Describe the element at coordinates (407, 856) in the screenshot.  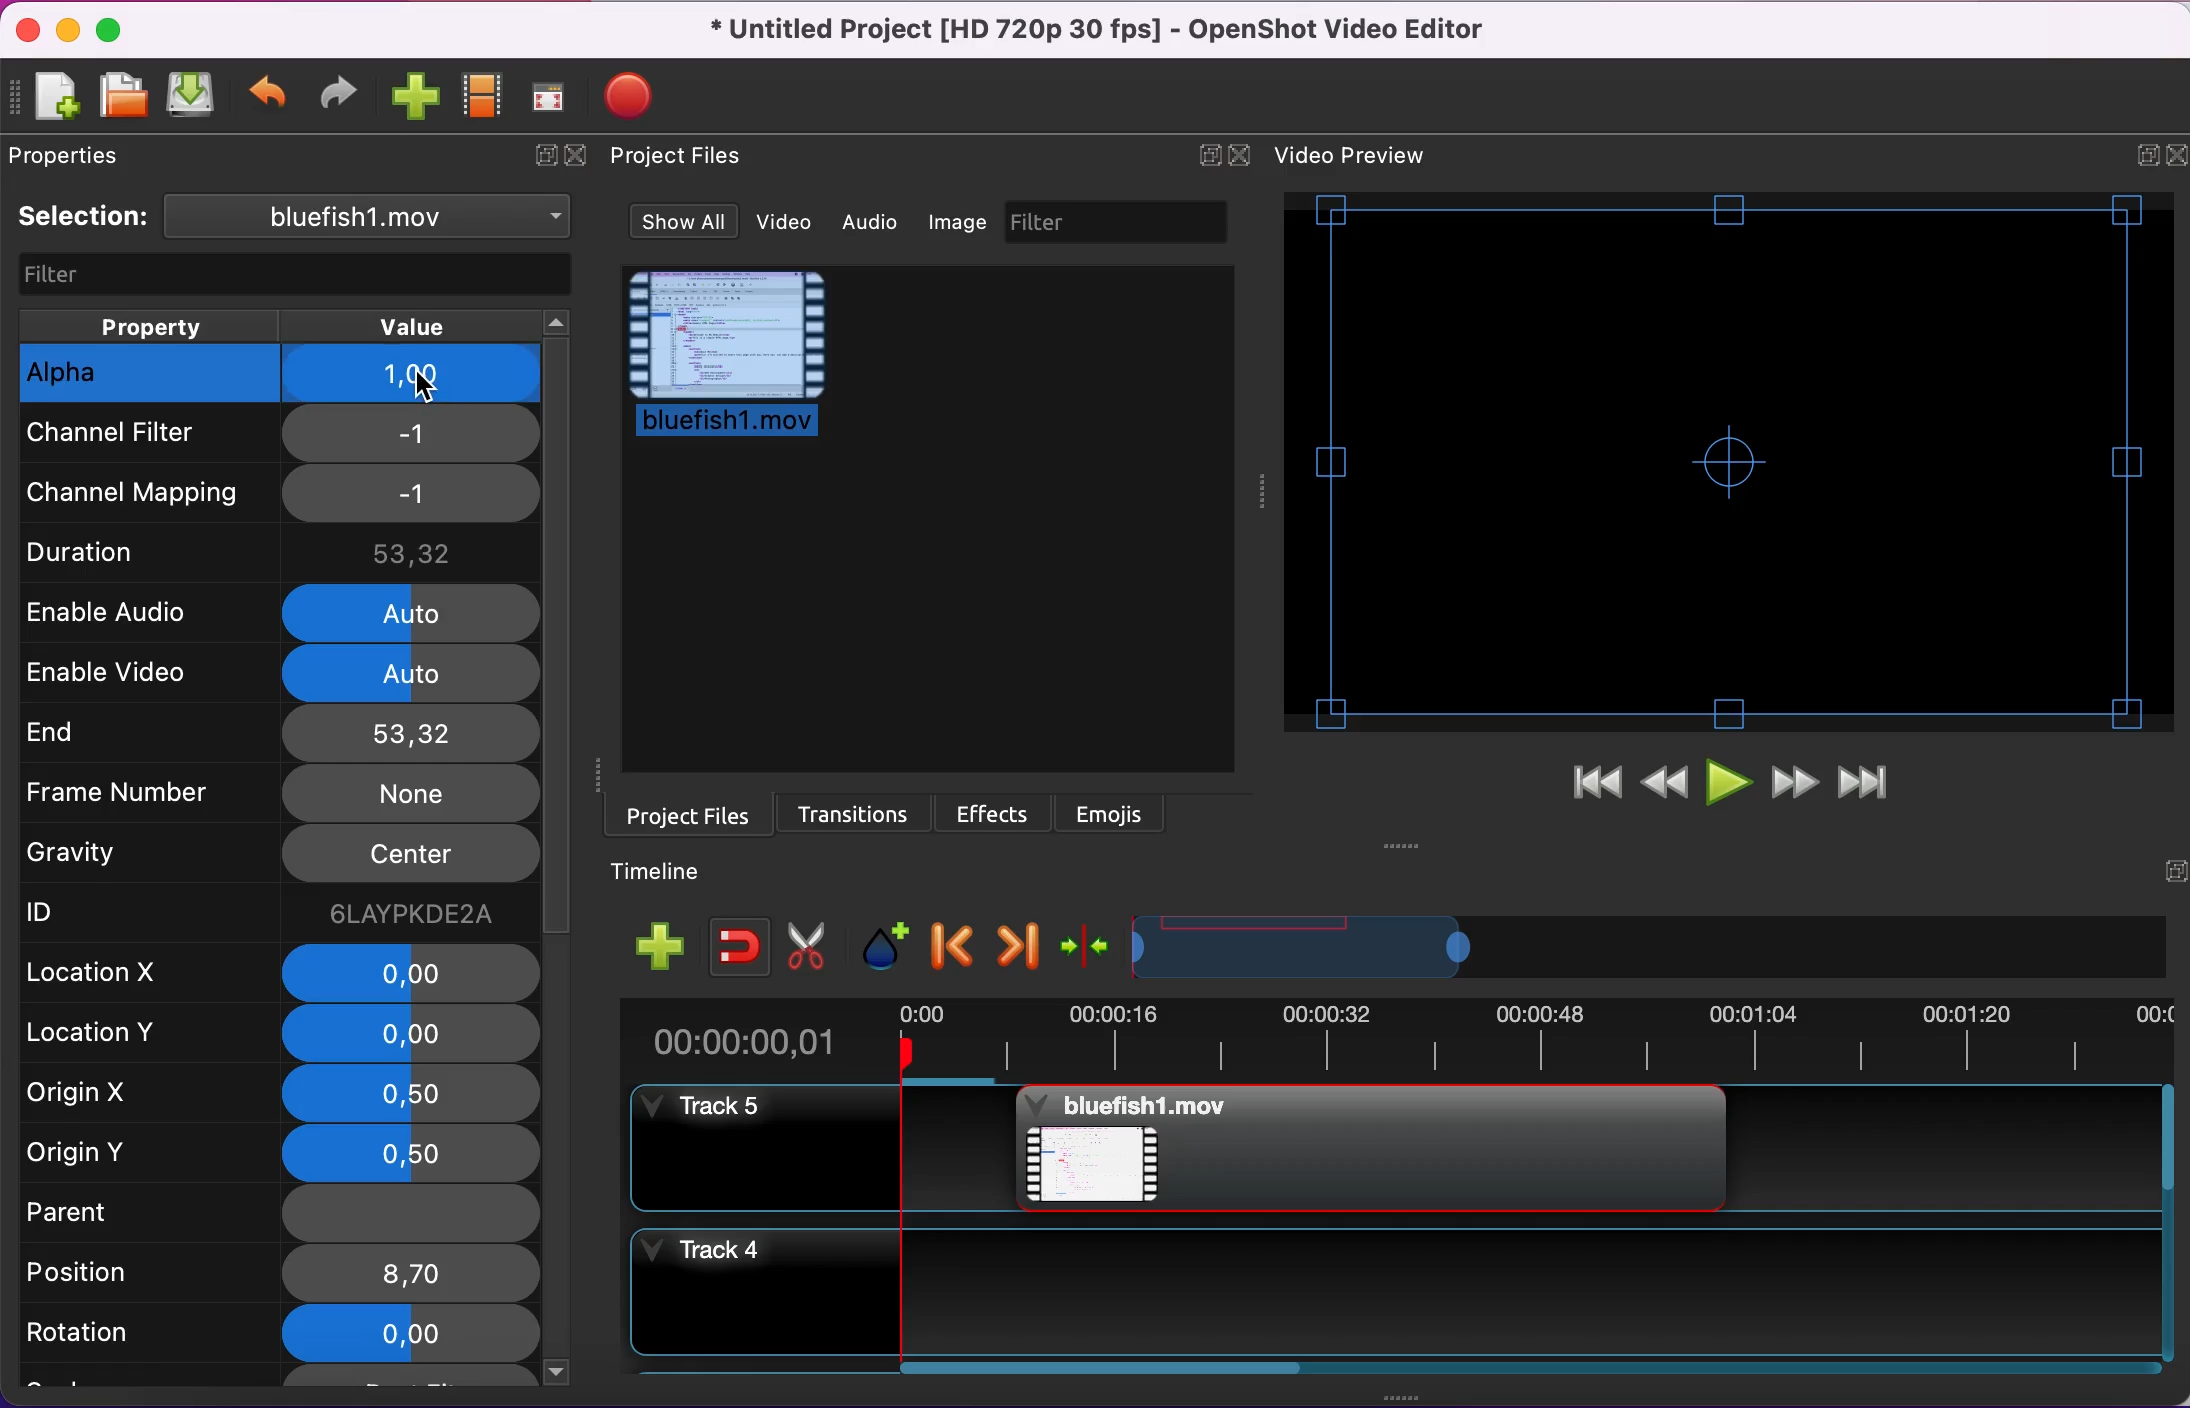
I see `center` at that location.